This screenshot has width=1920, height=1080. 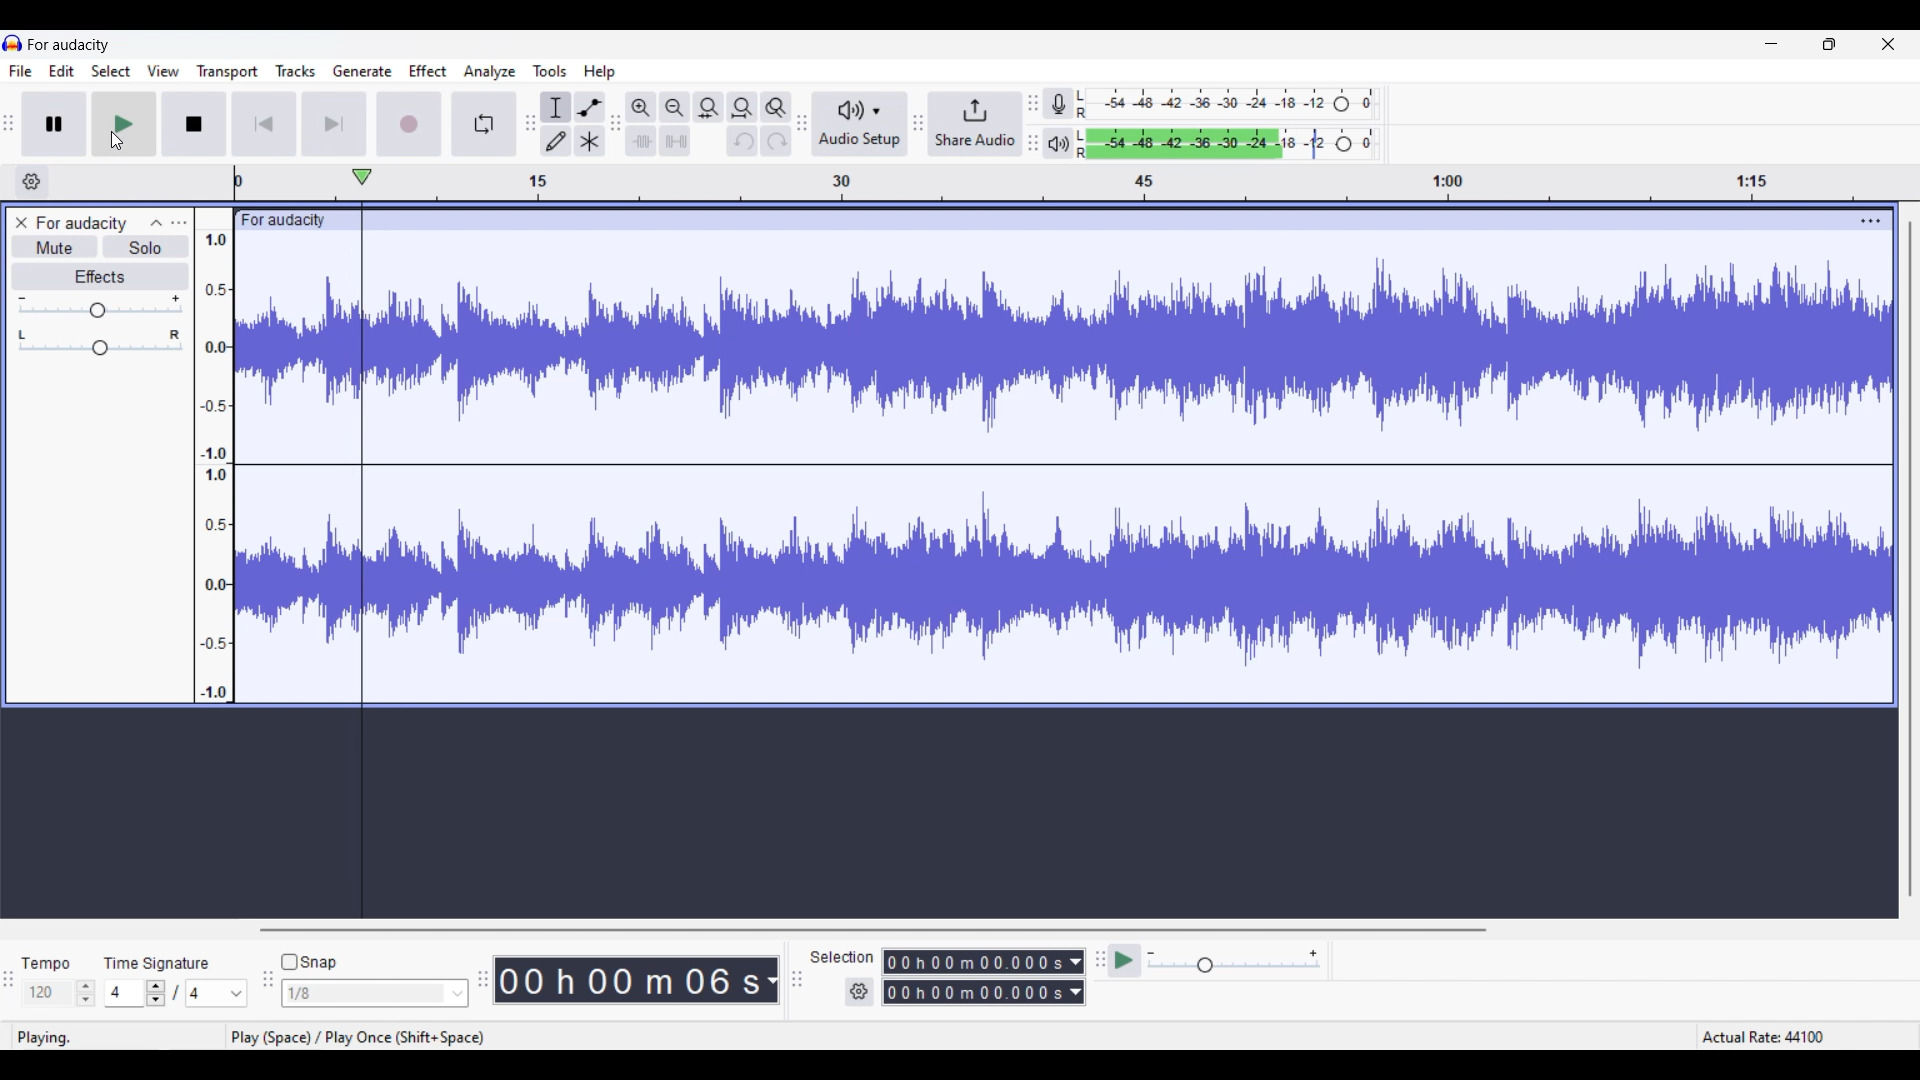 What do you see at coordinates (743, 141) in the screenshot?
I see `Undo` at bounding box center [743, 141].